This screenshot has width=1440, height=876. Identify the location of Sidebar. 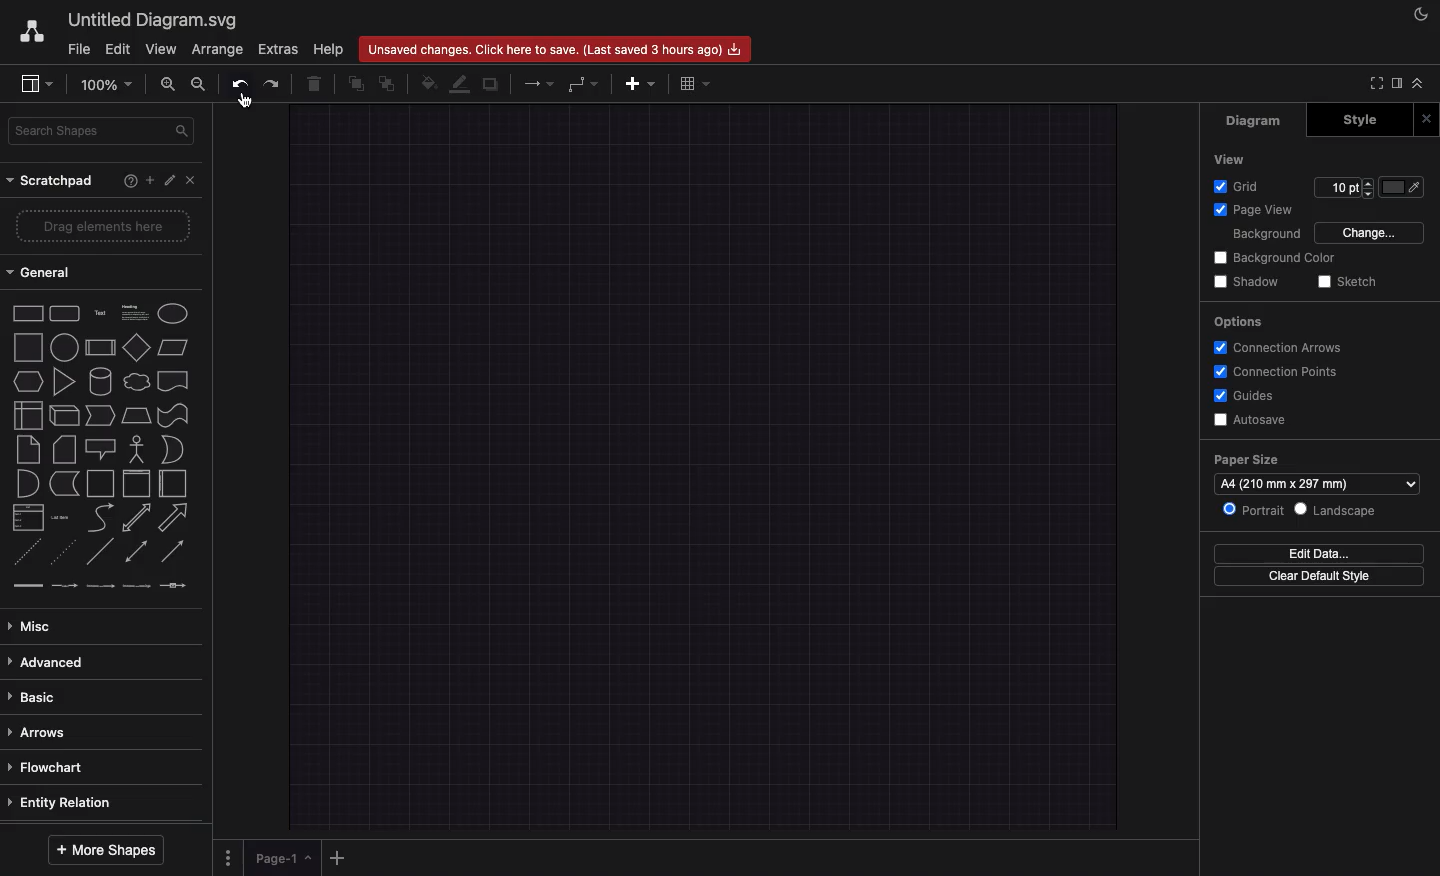
(39, 82).